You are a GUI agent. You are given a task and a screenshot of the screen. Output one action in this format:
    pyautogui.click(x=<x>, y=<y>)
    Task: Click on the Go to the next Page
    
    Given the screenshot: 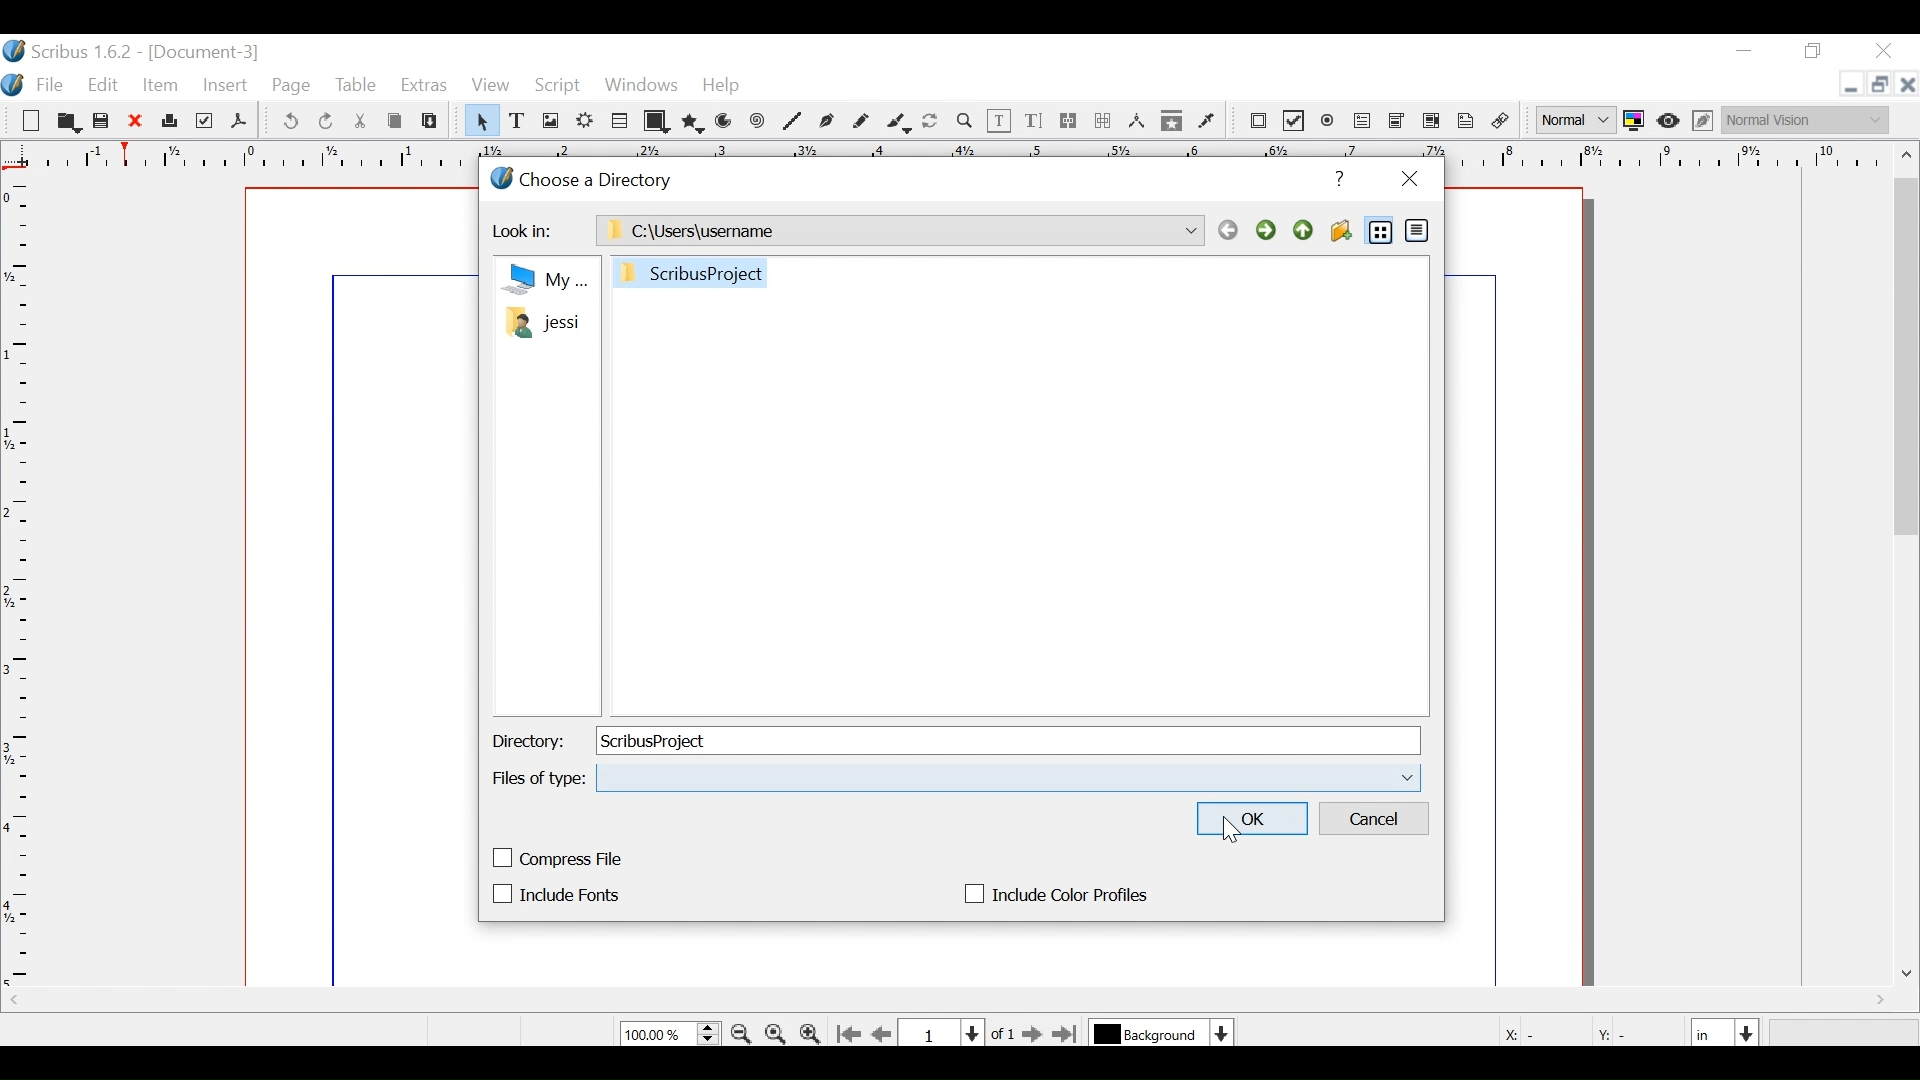 What is the action you would take?
    pyautogui.click(x=1027, y=1034)
    